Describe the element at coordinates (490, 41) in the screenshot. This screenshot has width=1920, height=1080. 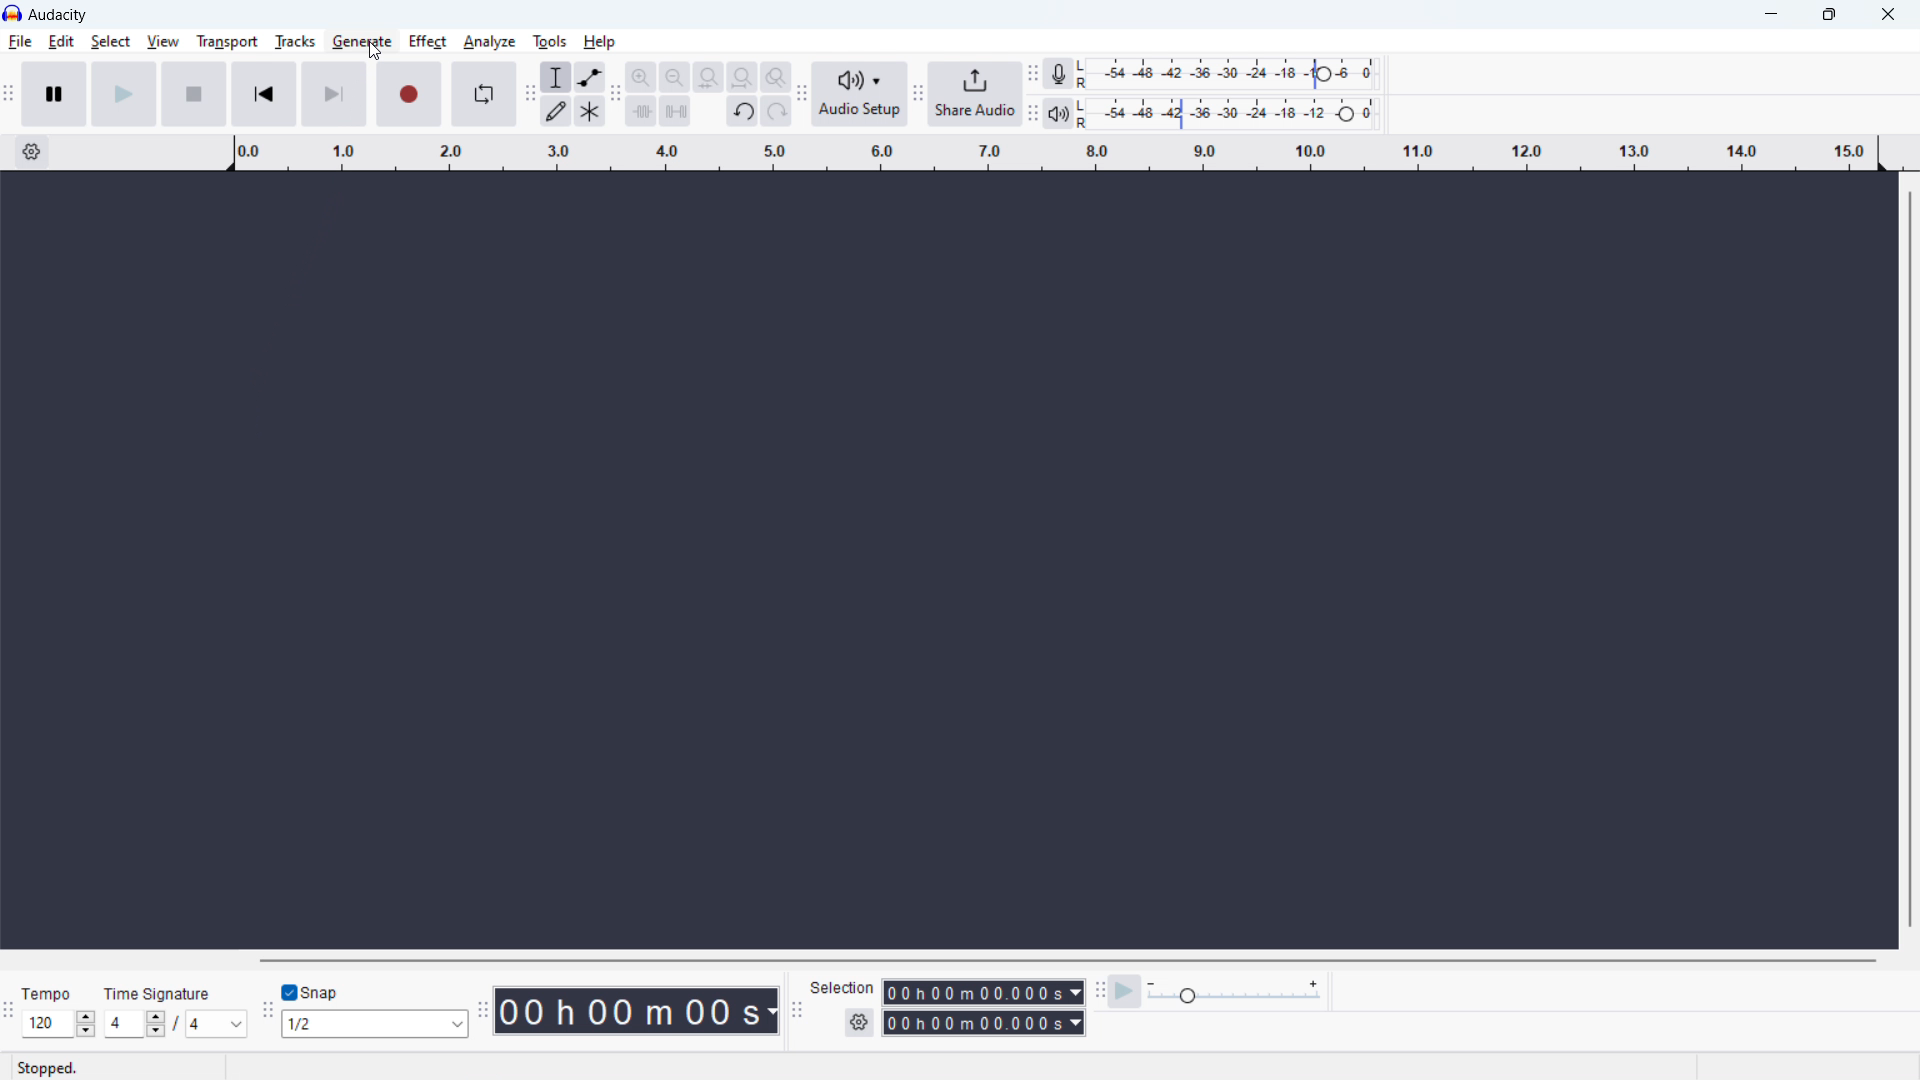
I see `analyze` at that location.